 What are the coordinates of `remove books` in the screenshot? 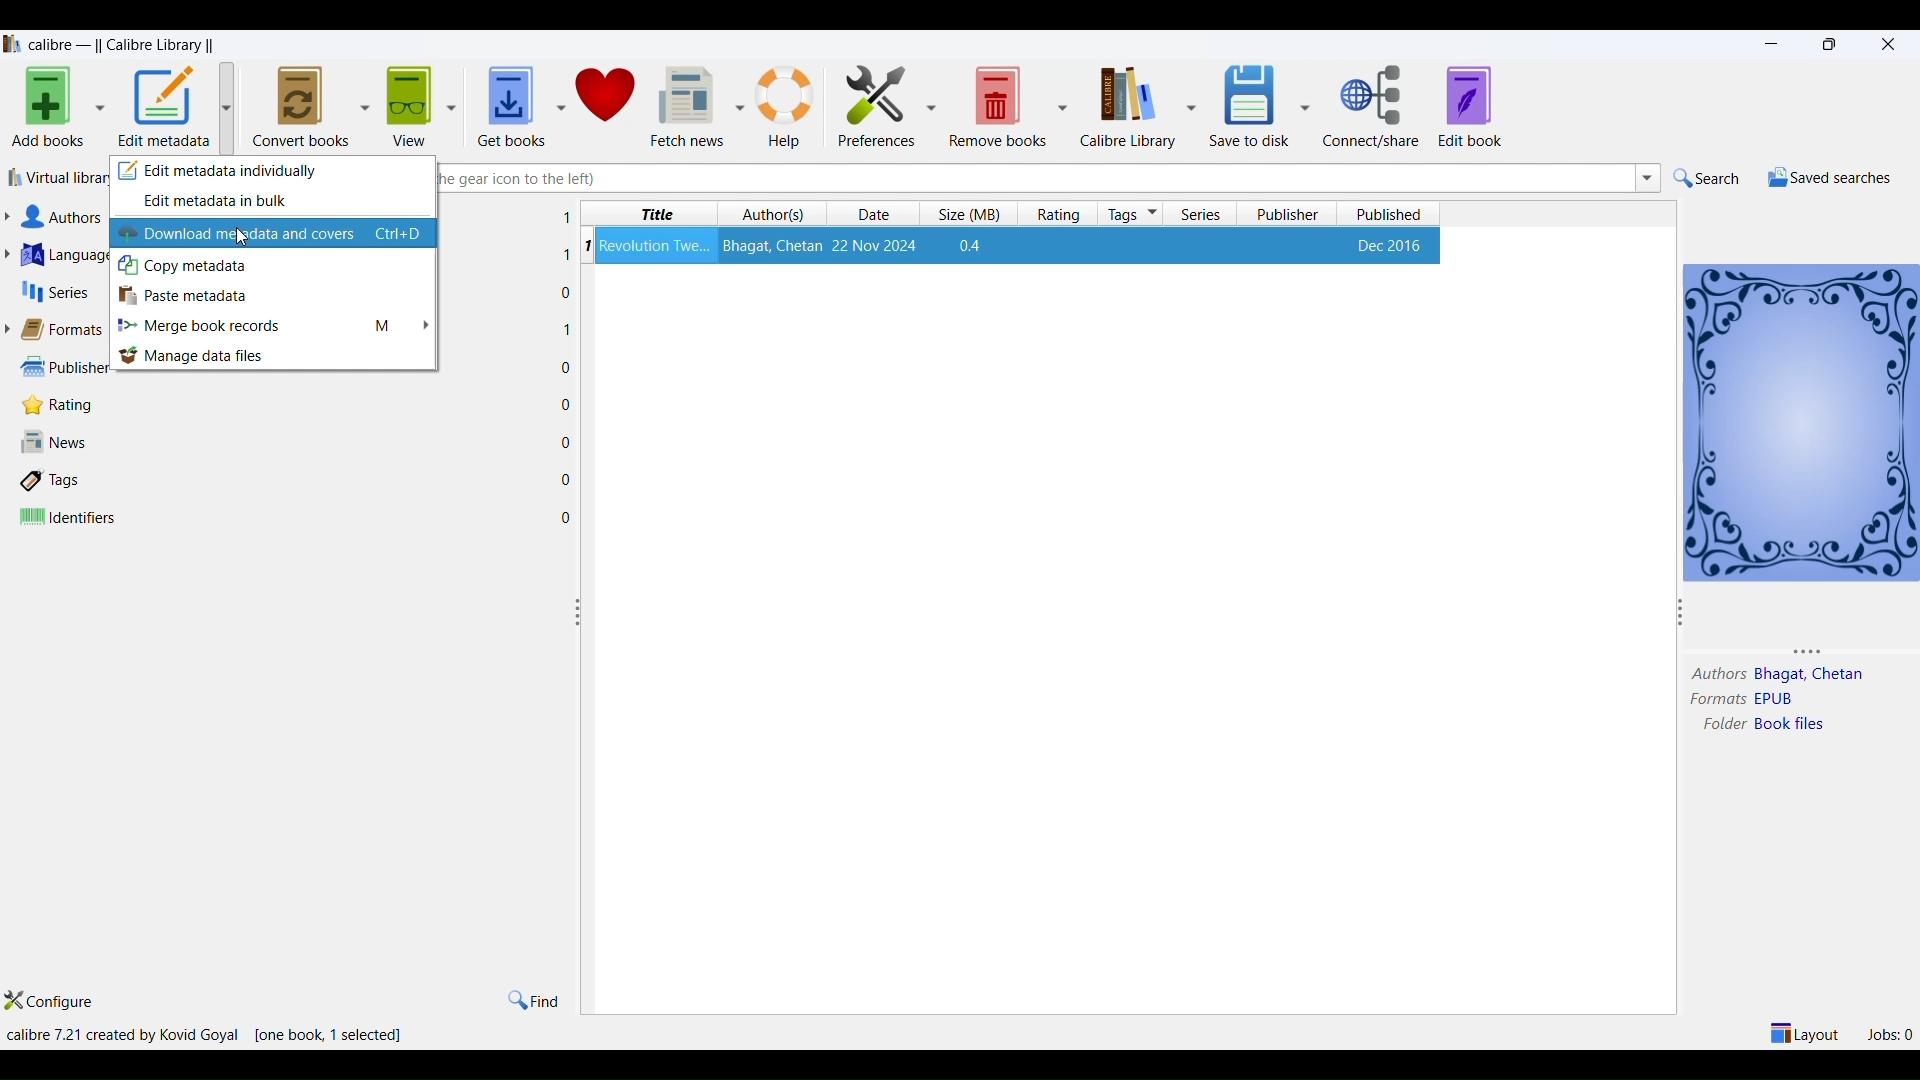 It's located at (998, 104).